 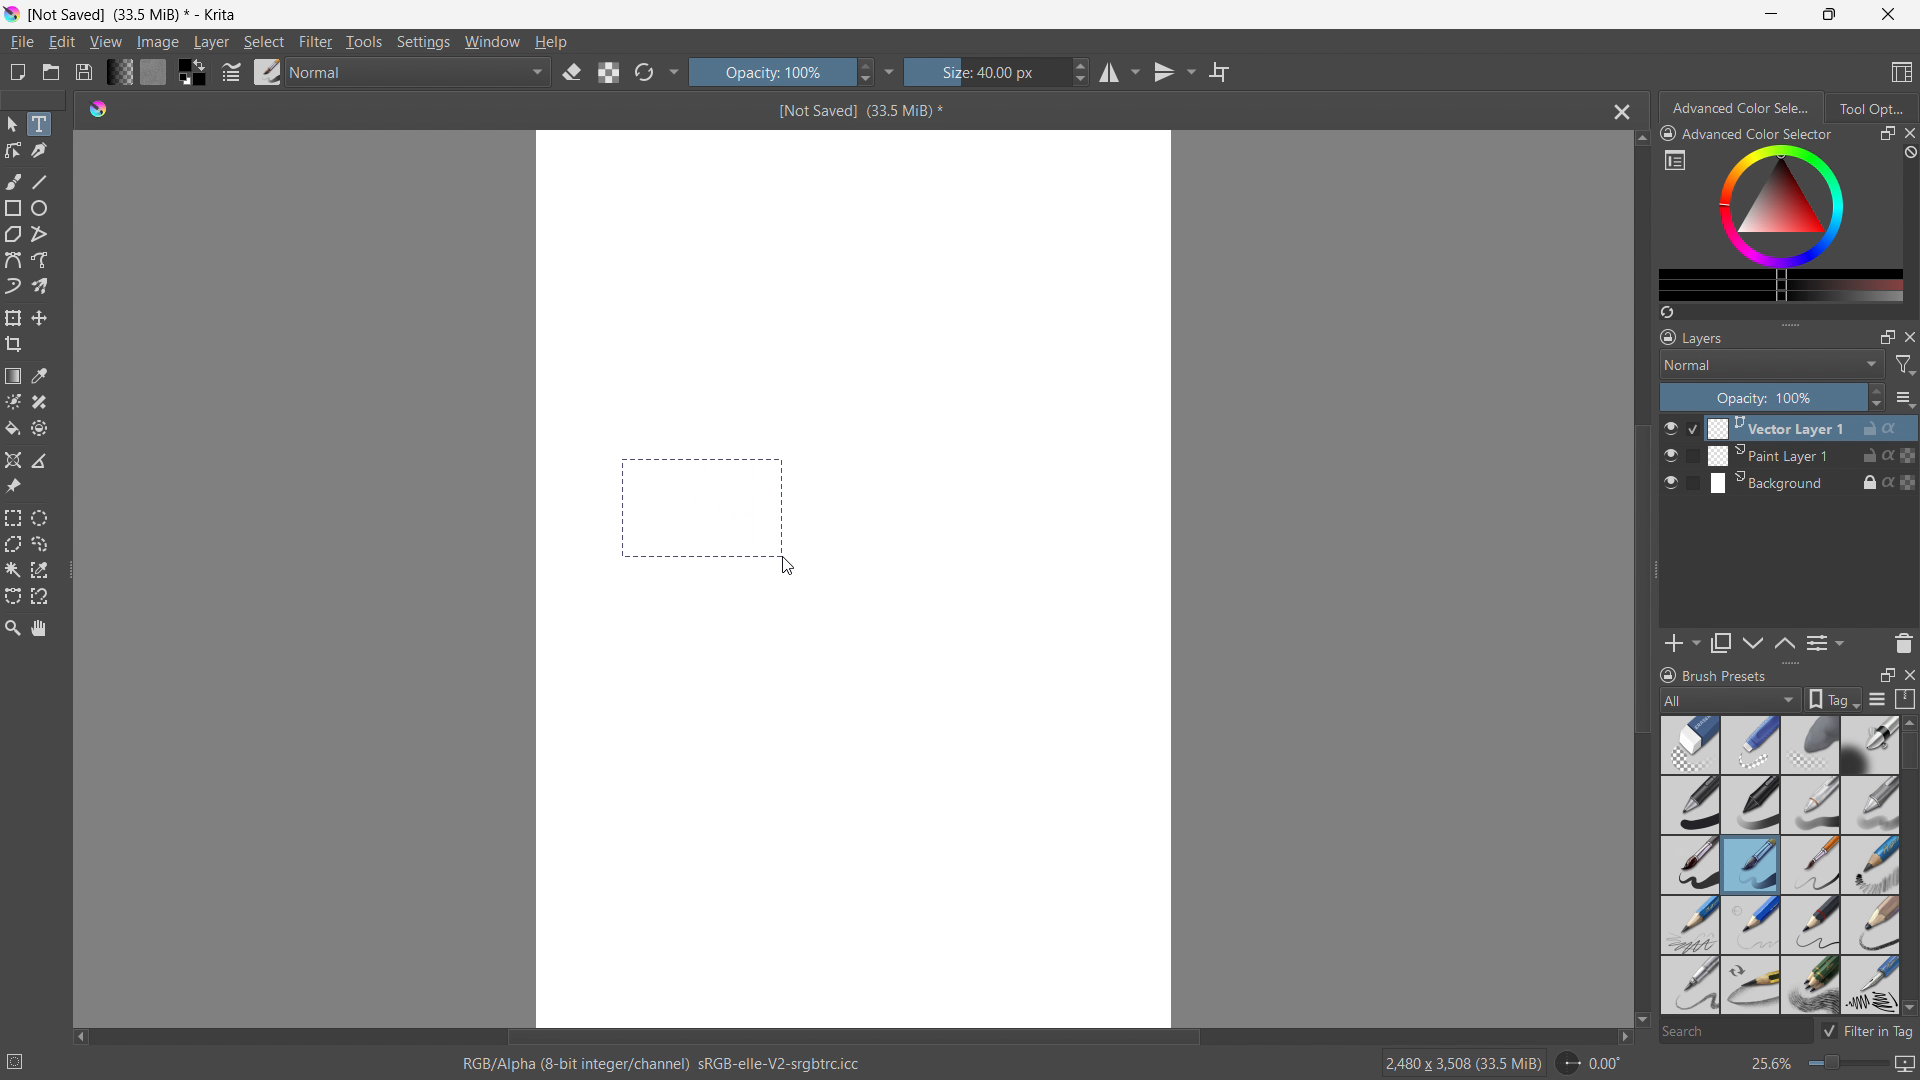 I want to click on Paint Layer 1, so click(x=1802, y=456).